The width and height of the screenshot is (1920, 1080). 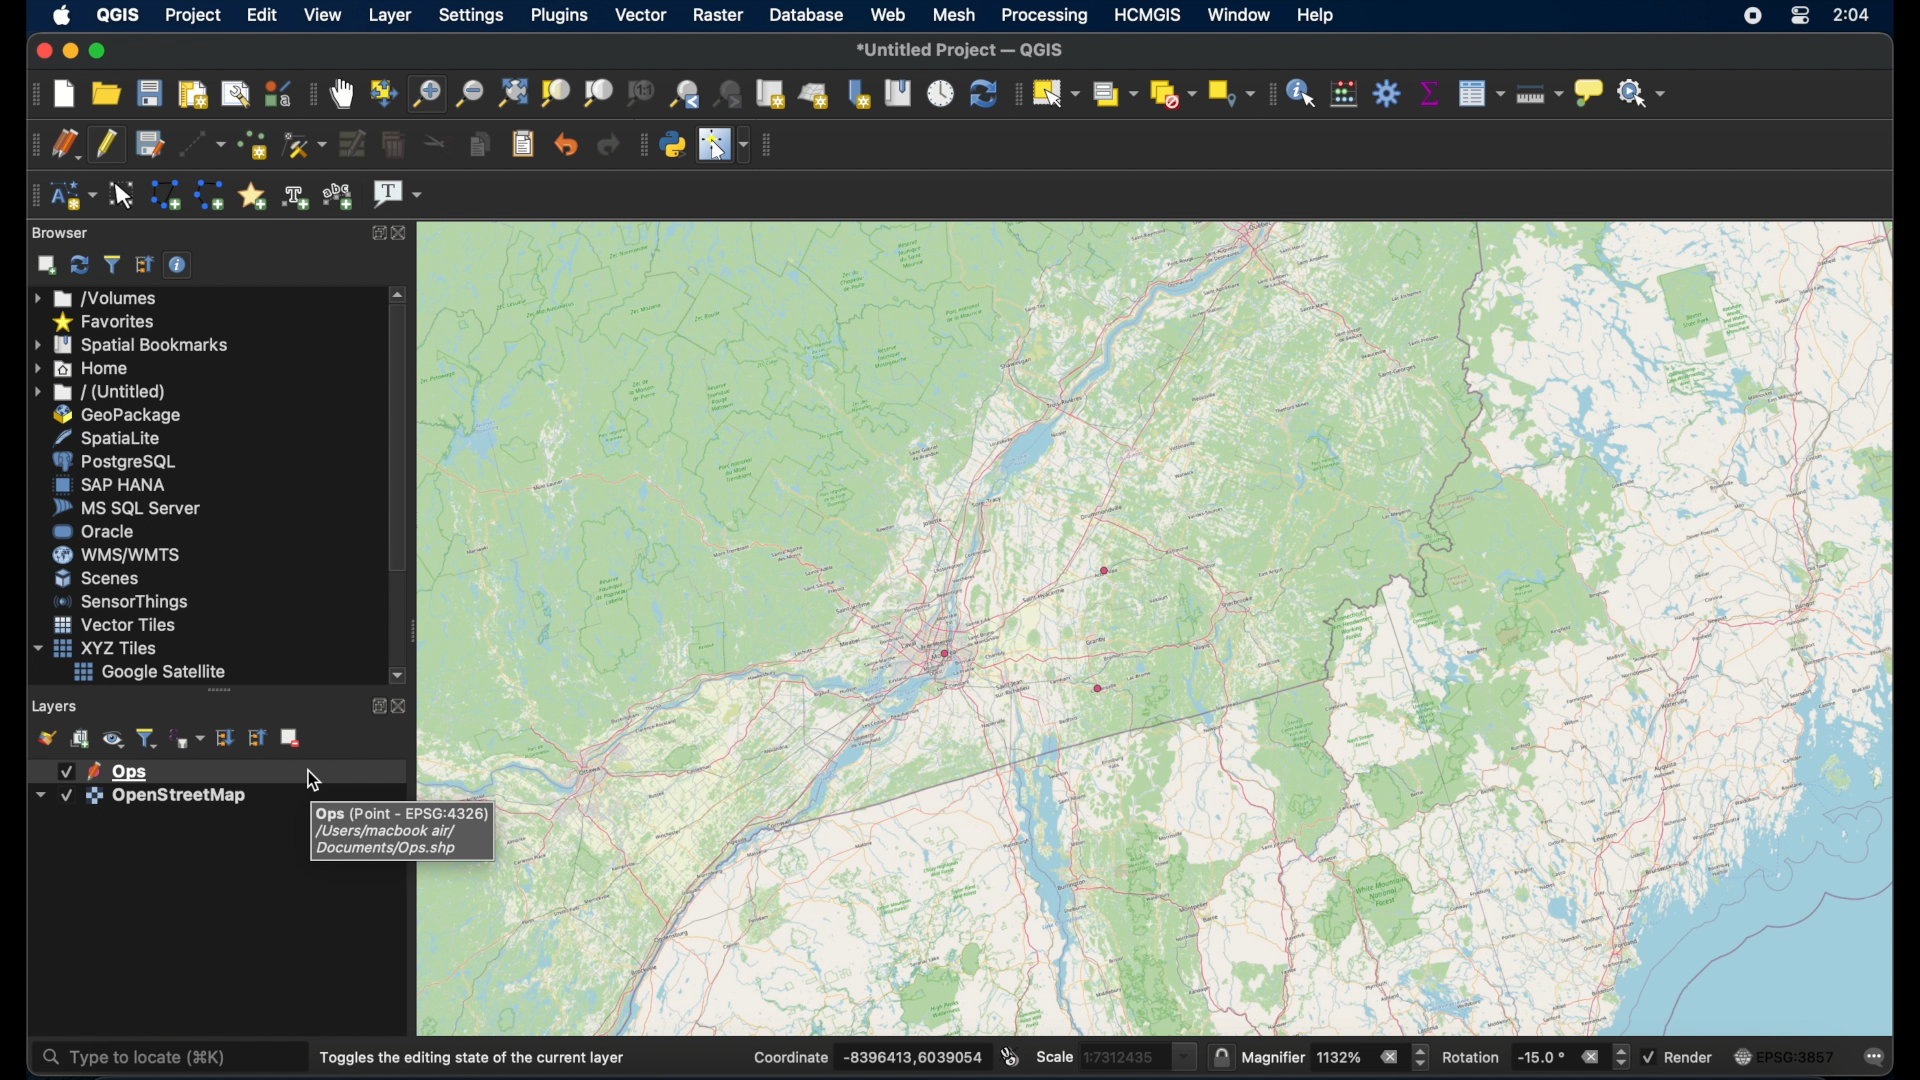 I want to click on postgresql, so click(x=110, y=460).